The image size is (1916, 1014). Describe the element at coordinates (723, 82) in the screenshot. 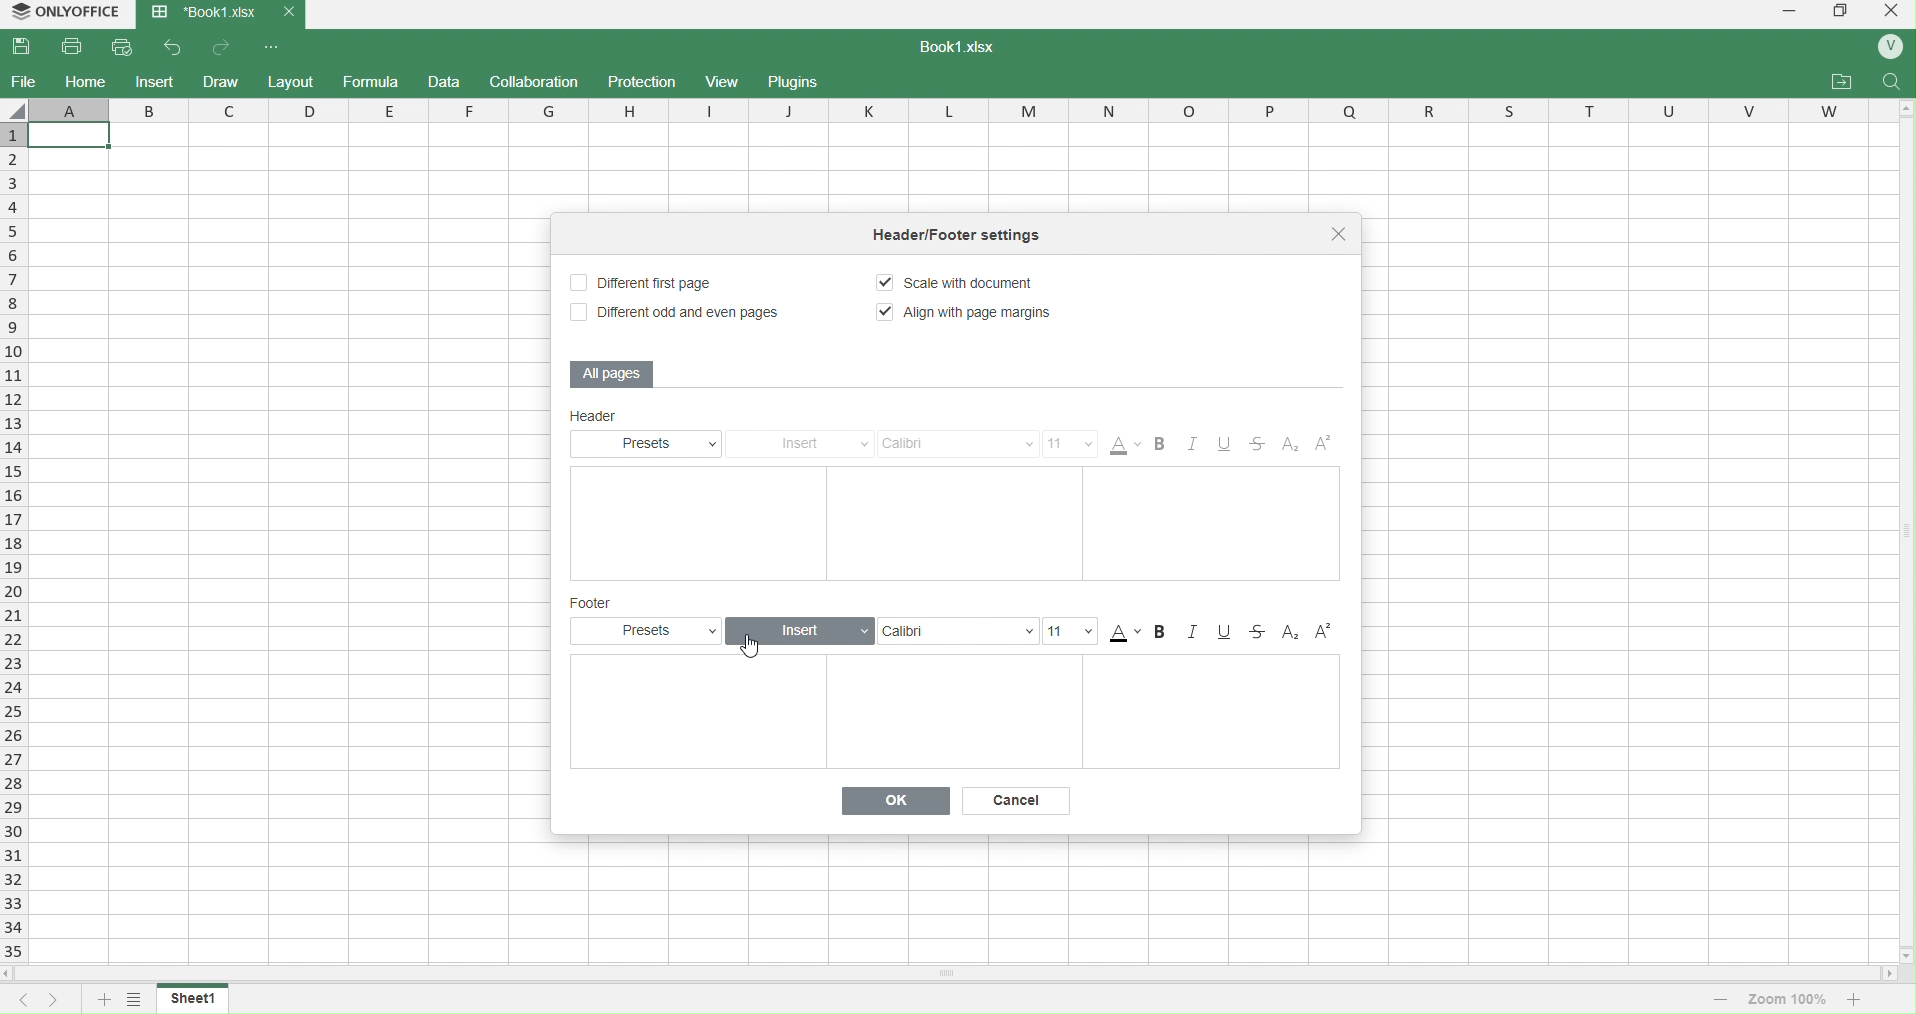

I see `view` at that location.